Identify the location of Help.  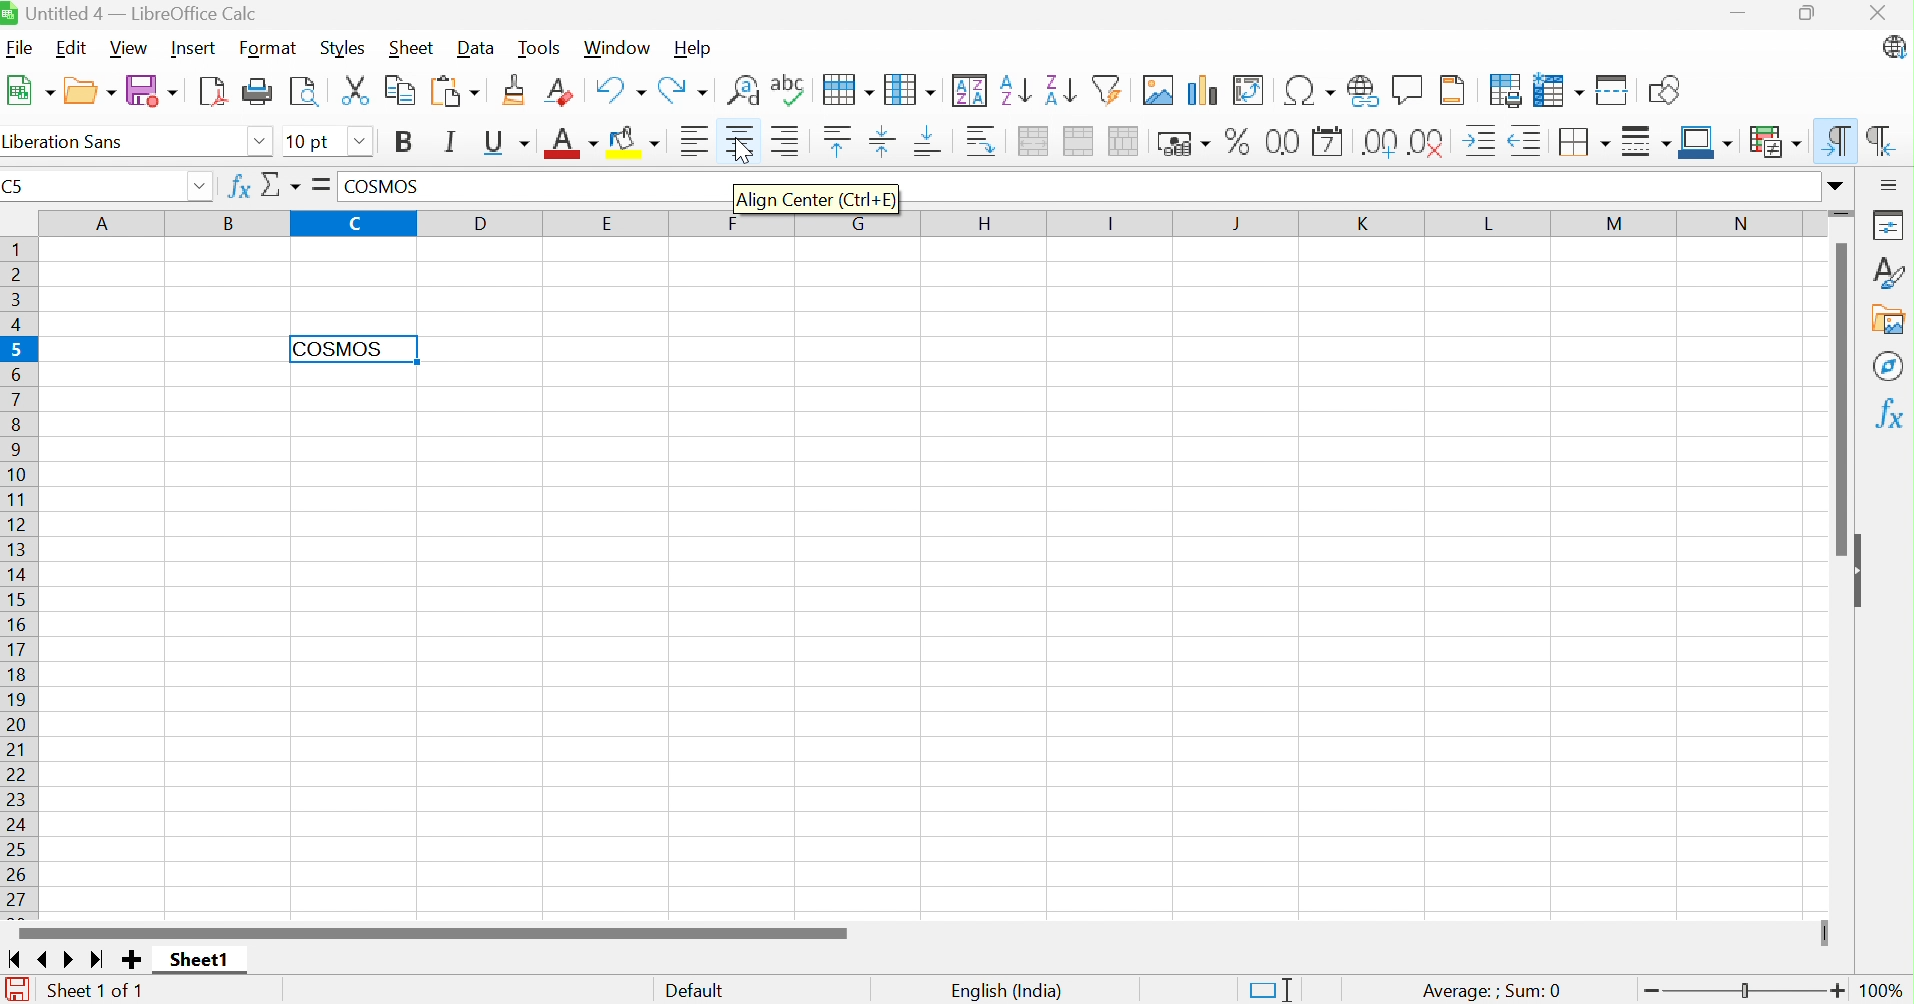
(694, 48).